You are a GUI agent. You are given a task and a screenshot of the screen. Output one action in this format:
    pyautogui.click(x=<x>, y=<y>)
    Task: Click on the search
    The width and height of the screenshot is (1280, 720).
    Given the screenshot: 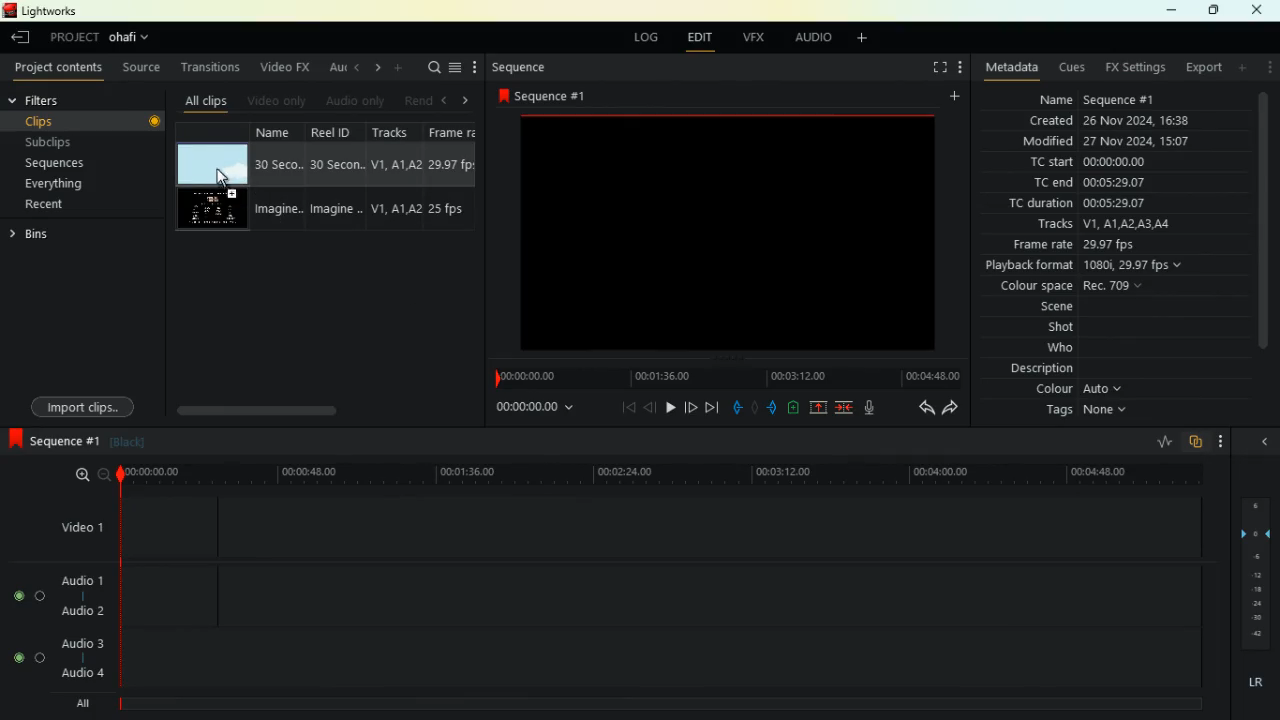 What is the action you would take?
    pyautogui.click(x=433, y=69)
    